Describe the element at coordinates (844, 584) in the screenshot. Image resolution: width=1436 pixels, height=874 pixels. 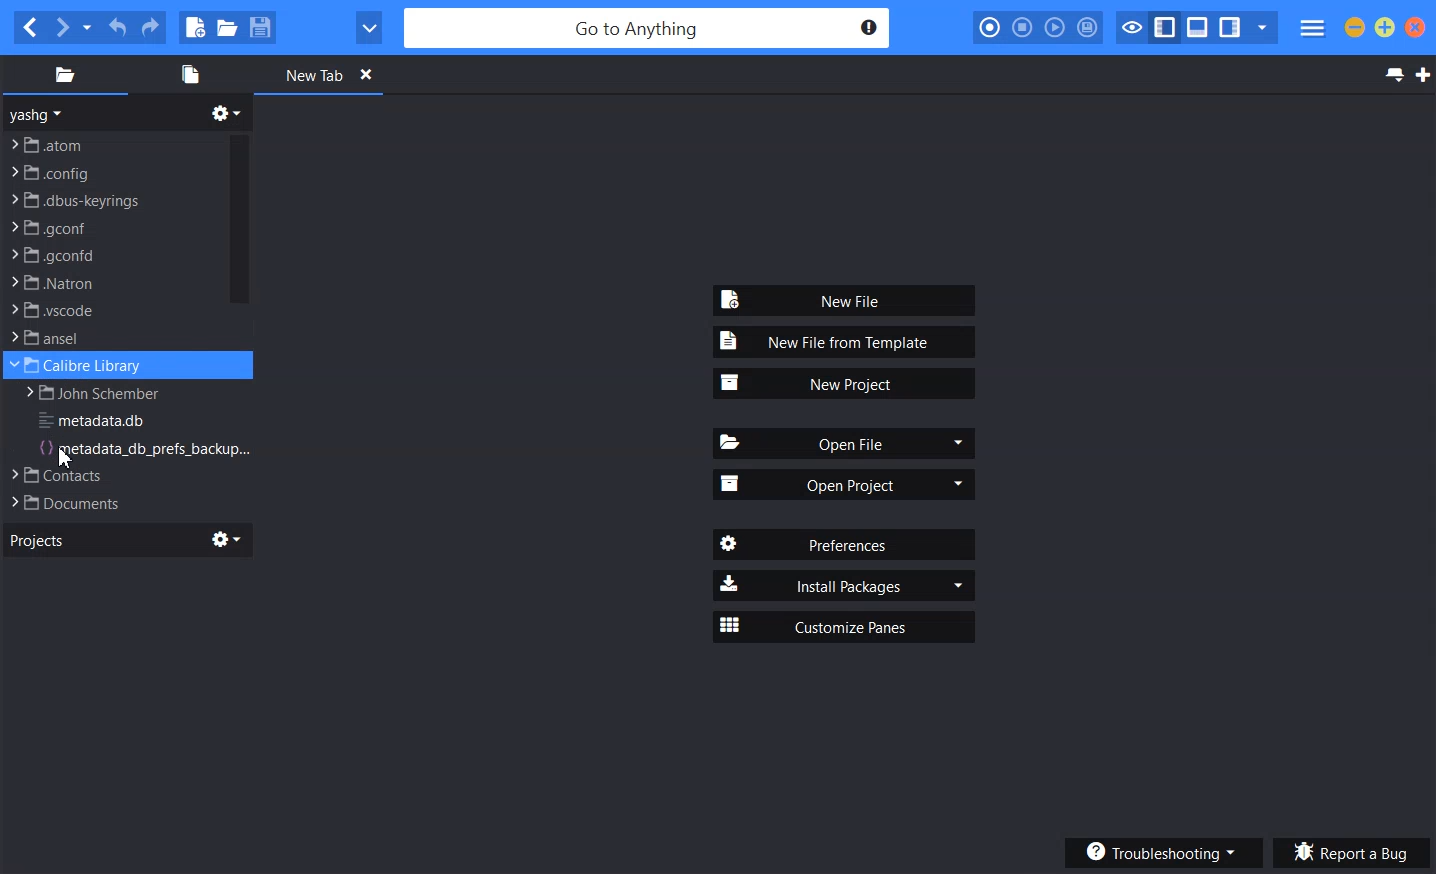
I see `Install Packages` at that location.